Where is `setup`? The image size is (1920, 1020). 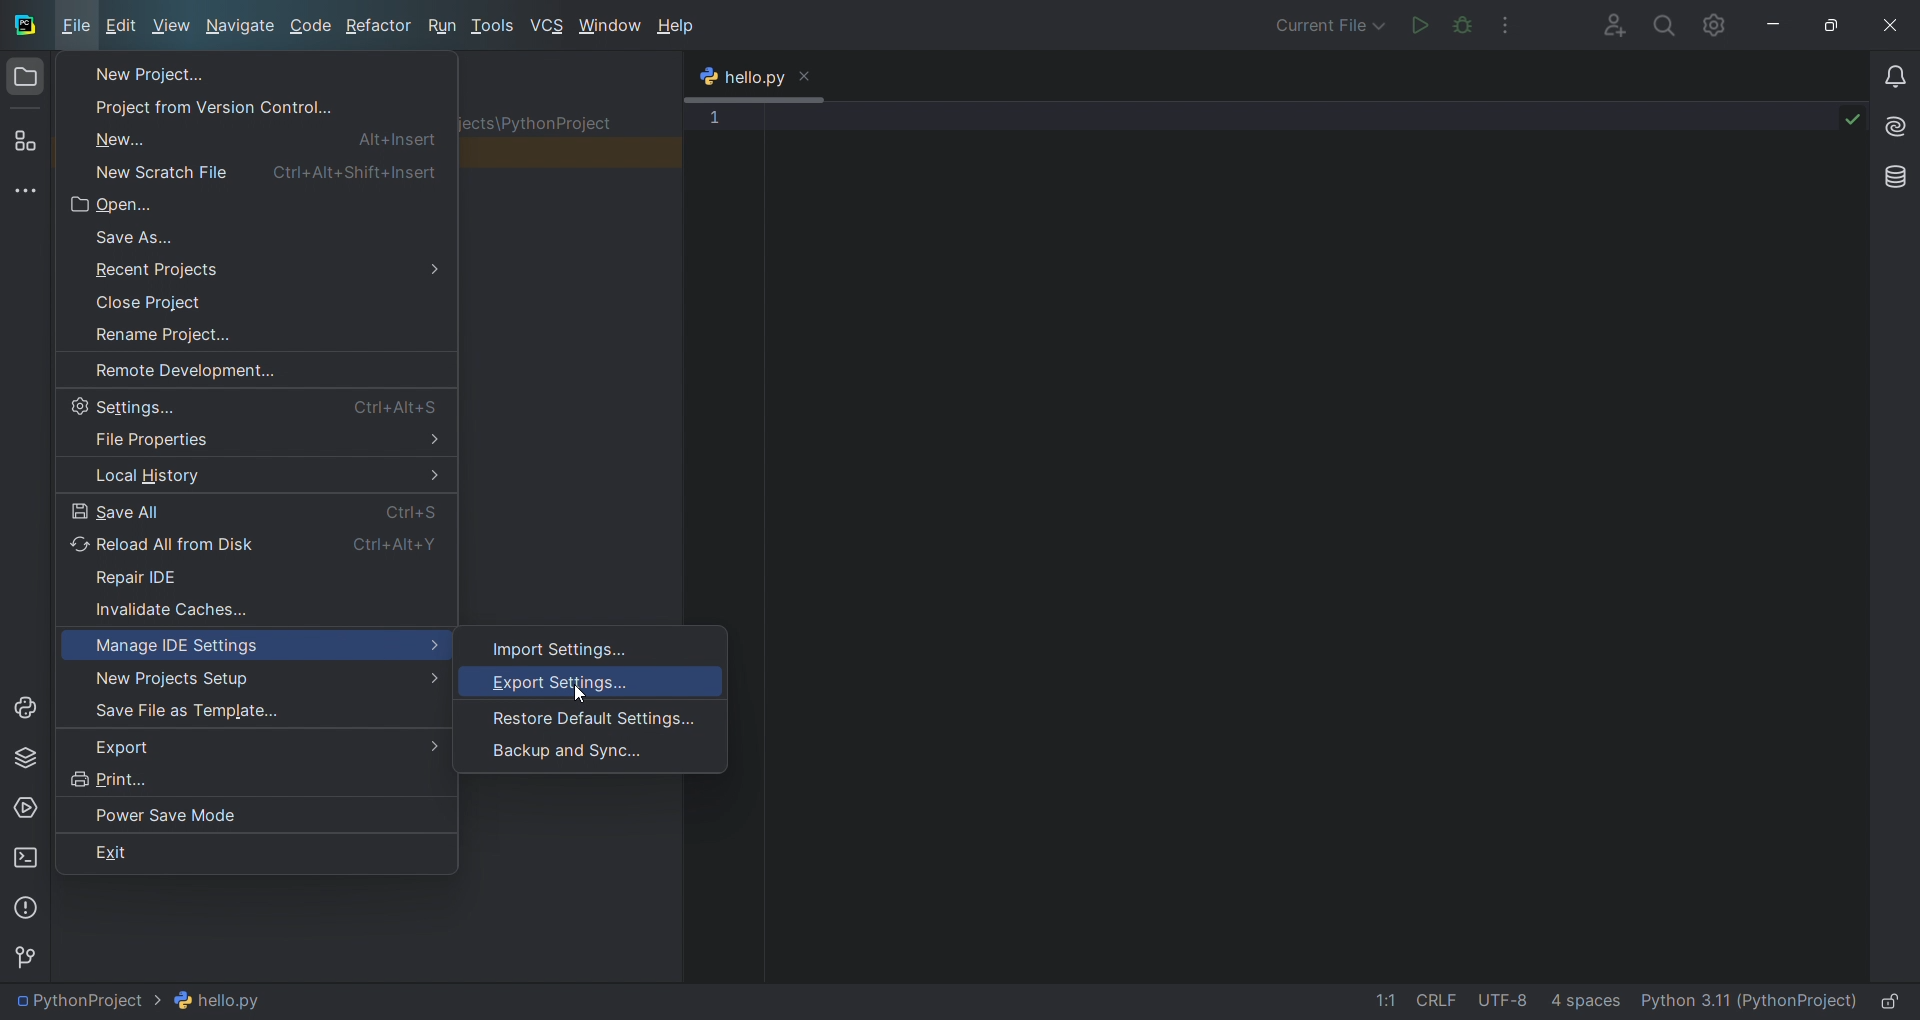 setup is located at coordinates (254, 676).